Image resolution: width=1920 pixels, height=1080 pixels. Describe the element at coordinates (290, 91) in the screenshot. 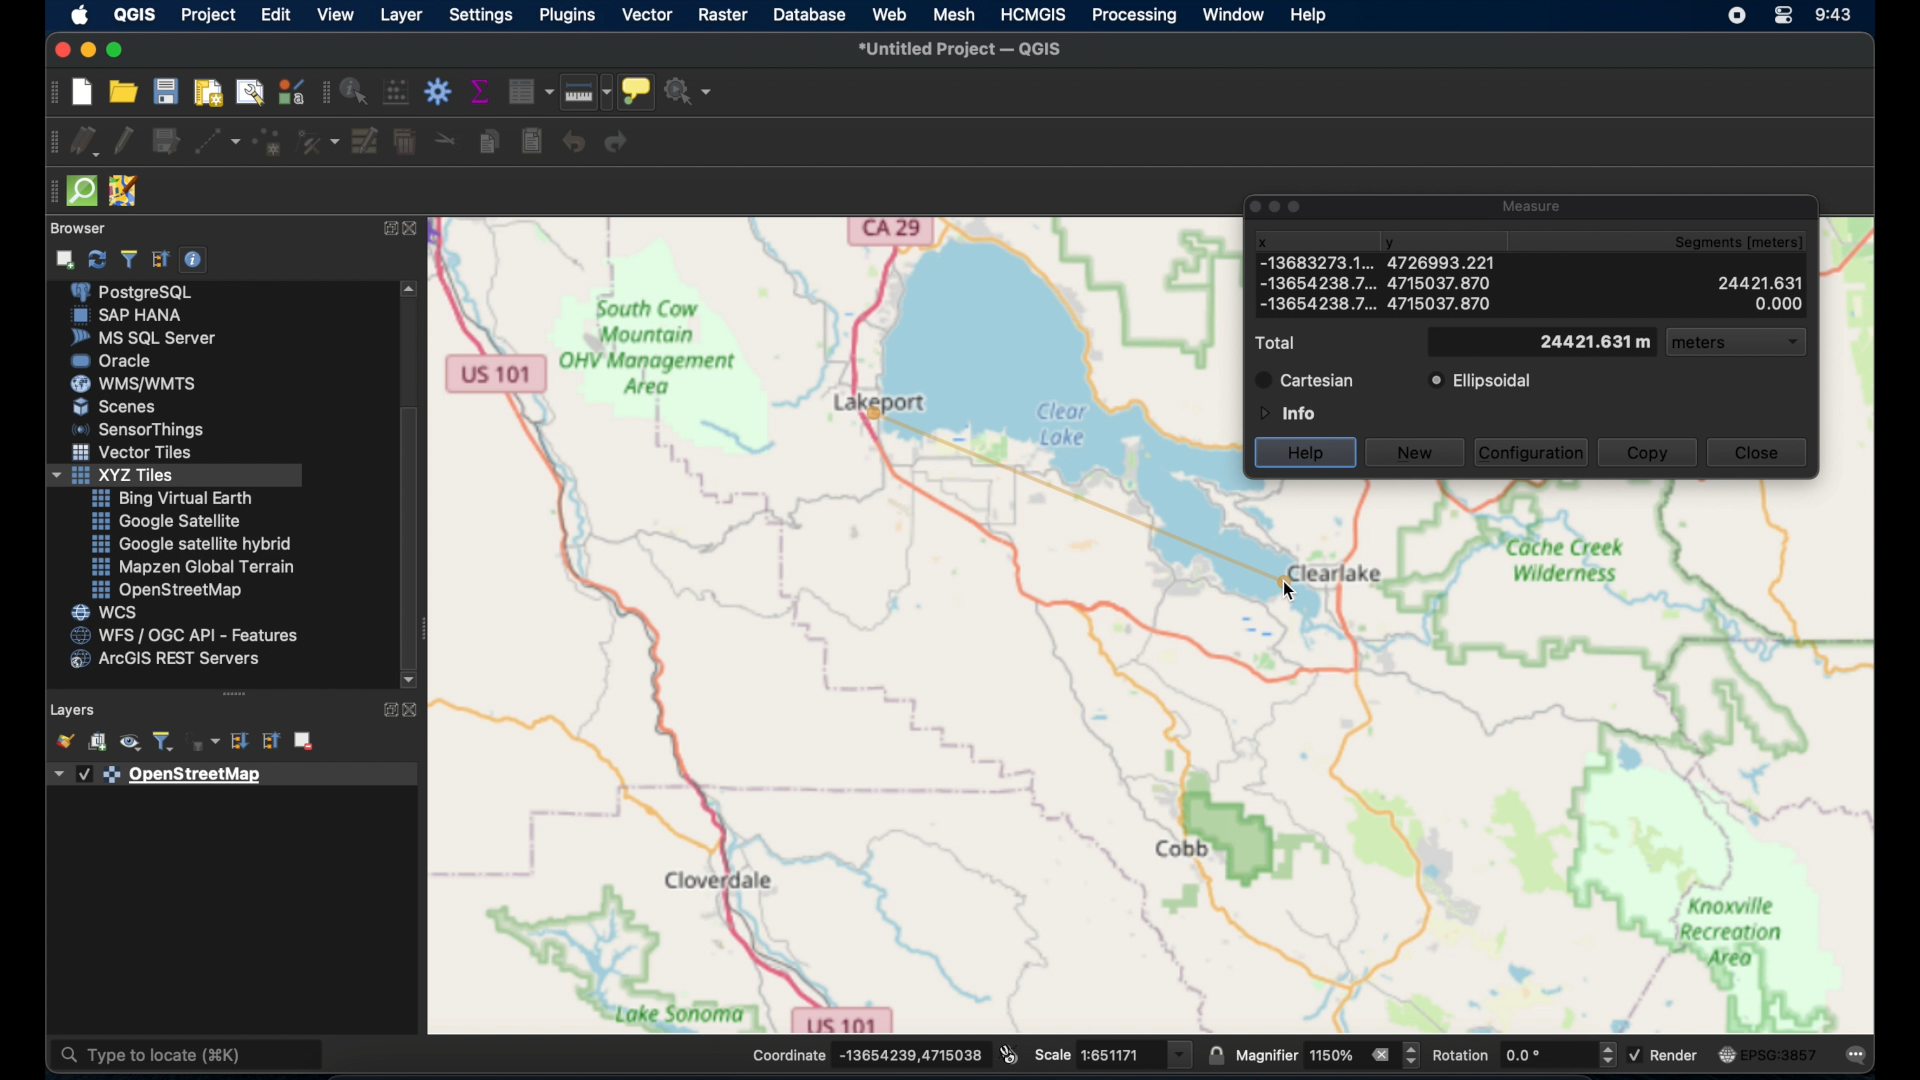

I see `style manager` at that location.